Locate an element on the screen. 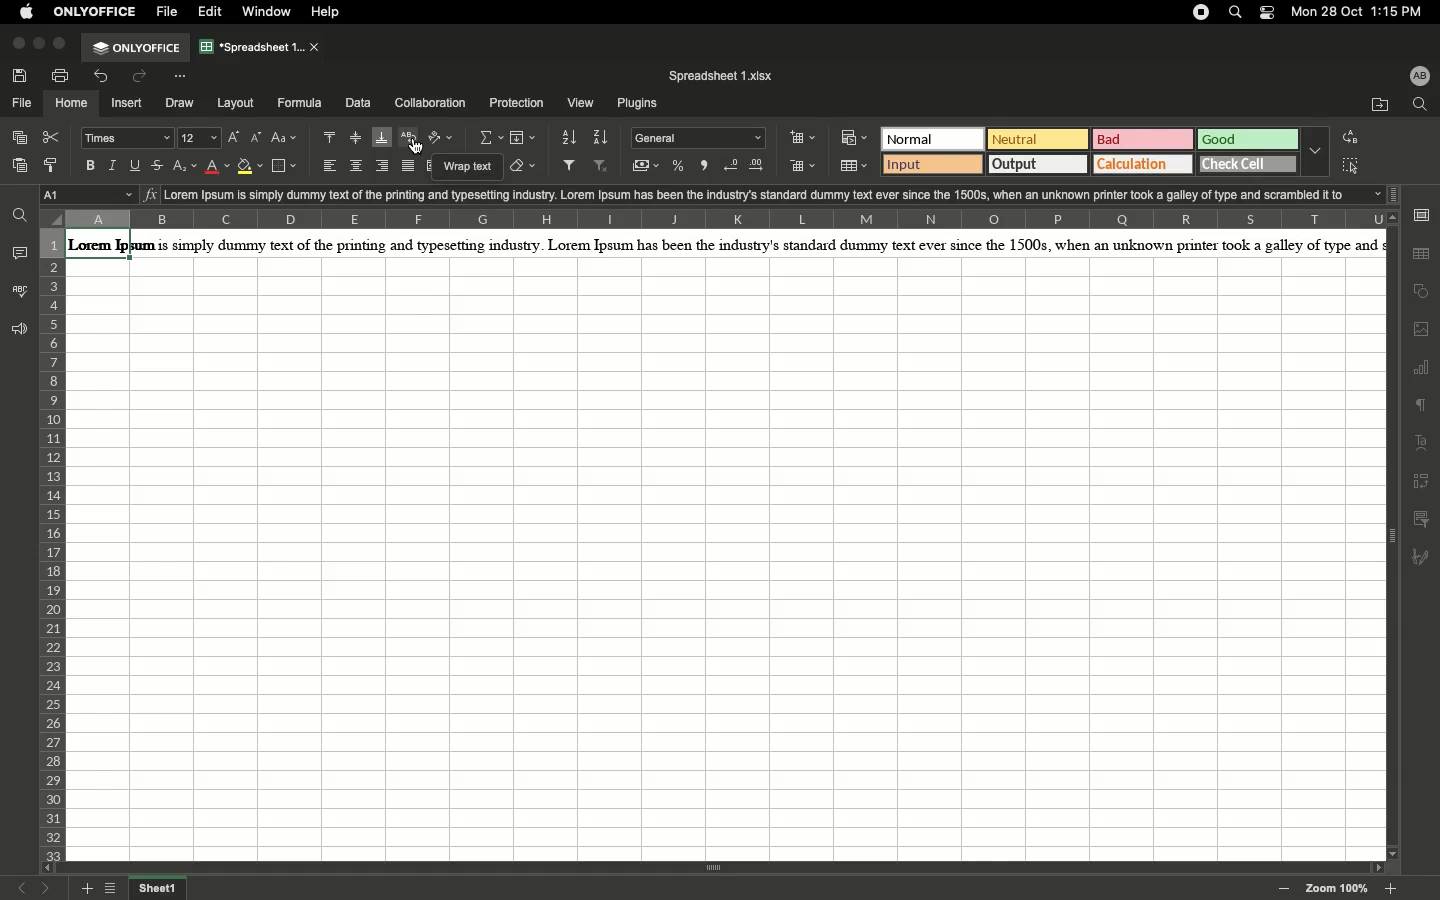  Increase decimal  is located at coordinates (762, 166).